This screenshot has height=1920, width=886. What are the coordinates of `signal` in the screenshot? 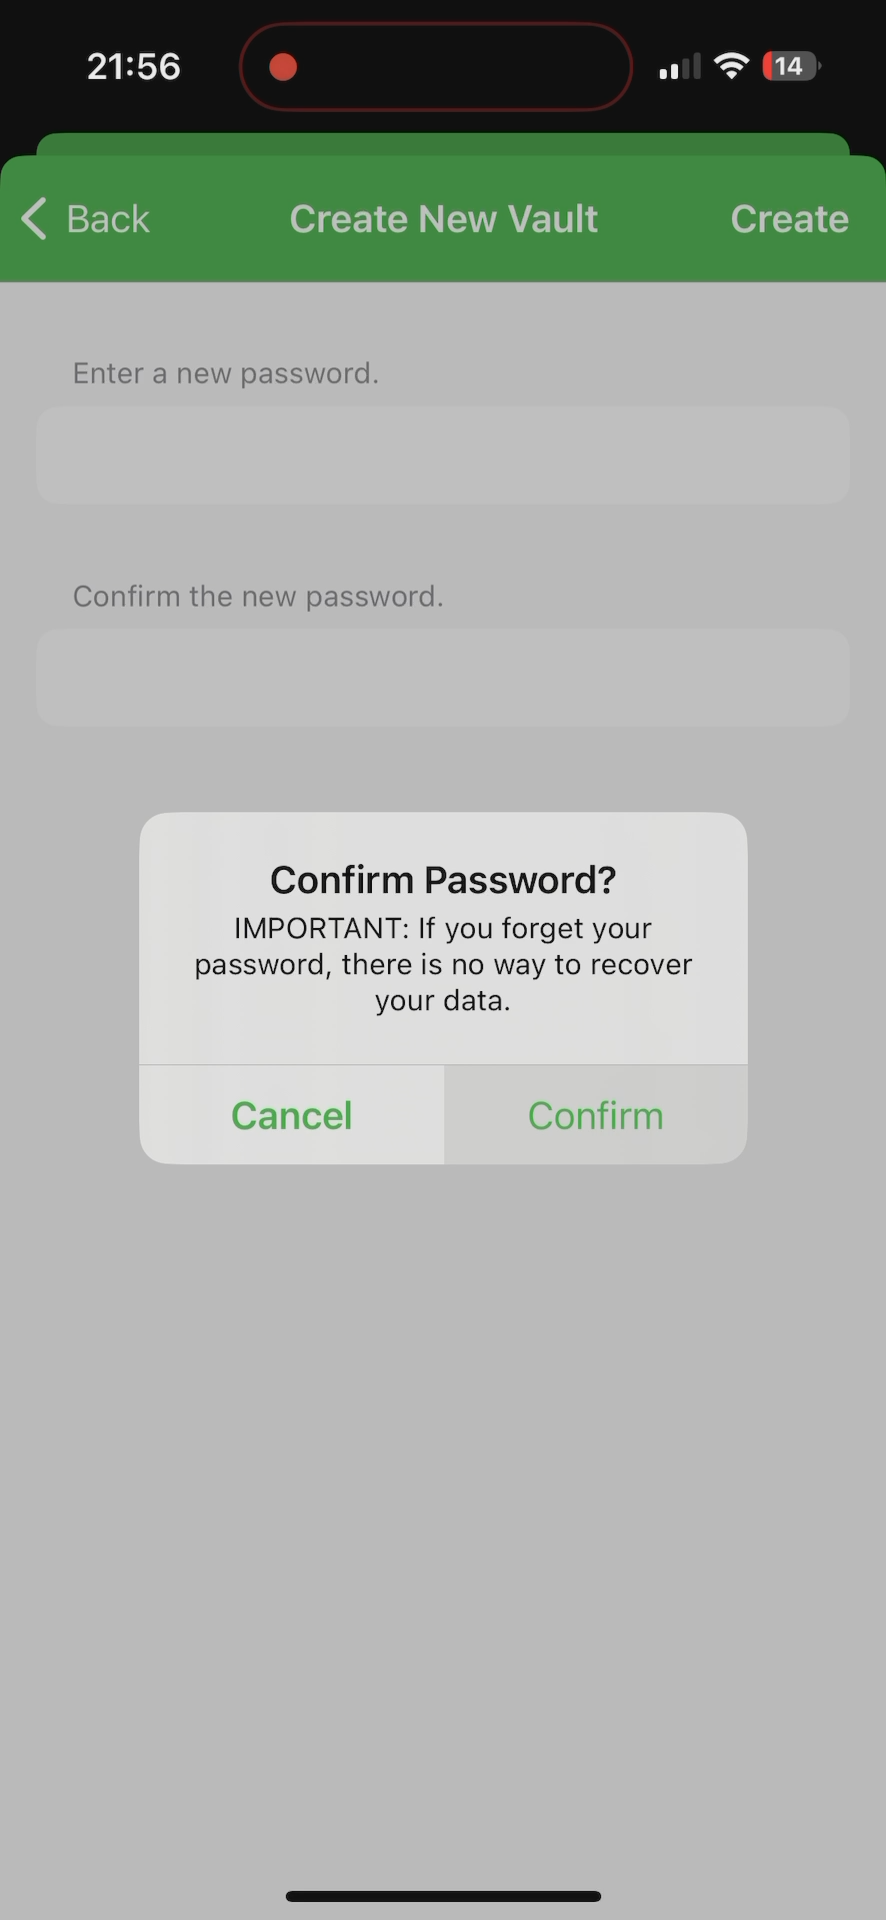 It's located at (677, 67).